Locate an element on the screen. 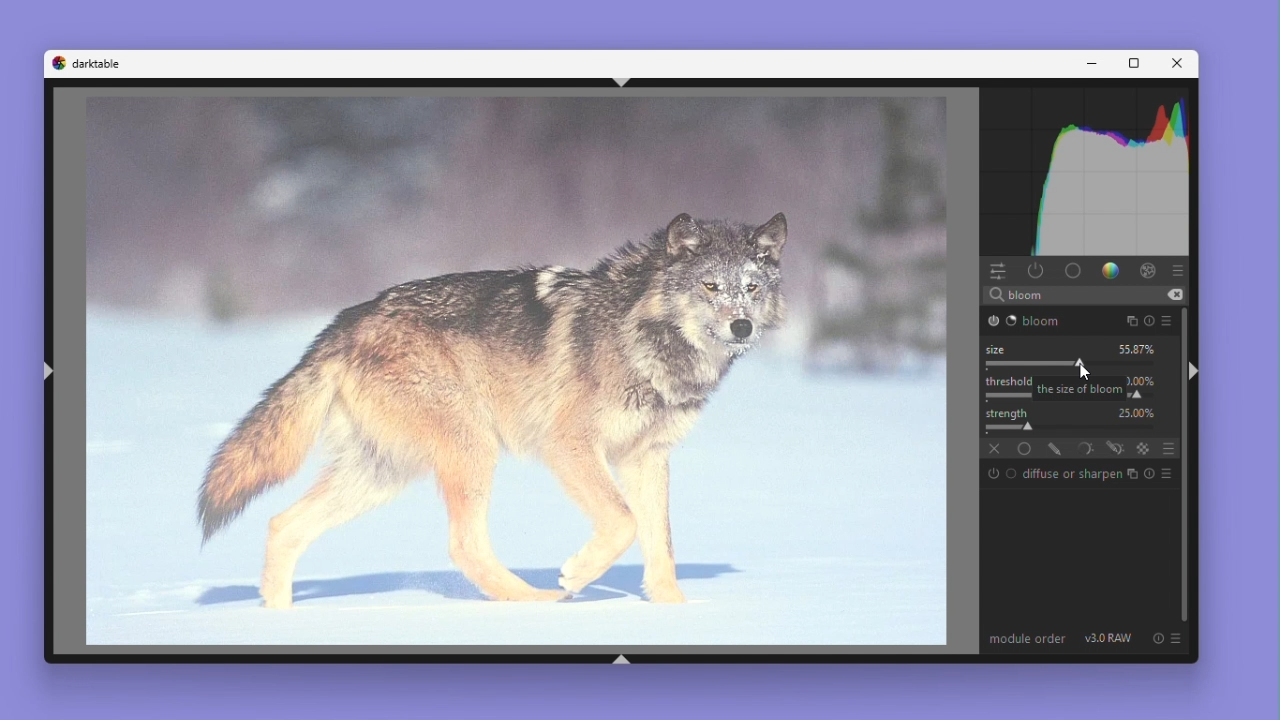  Blending options is located at coordinates (1165, 448).